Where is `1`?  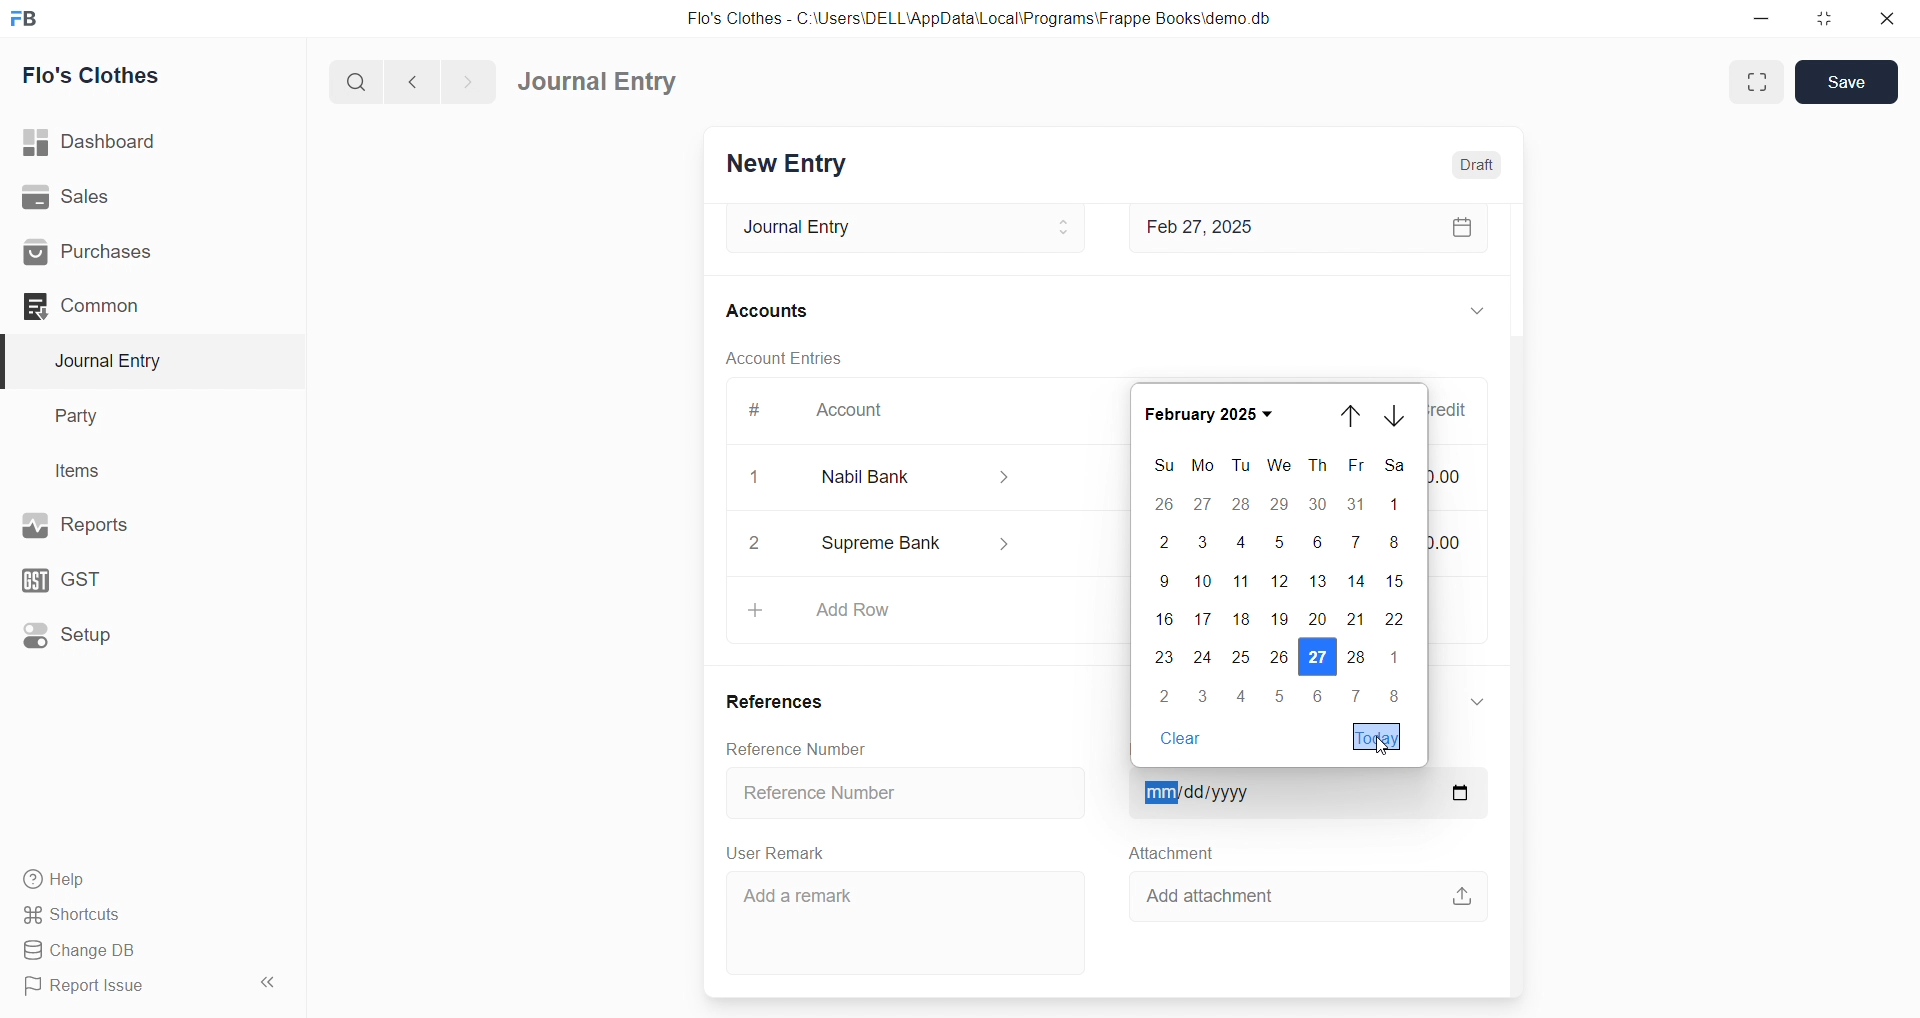 1 is located at coordinates (1394, 504).